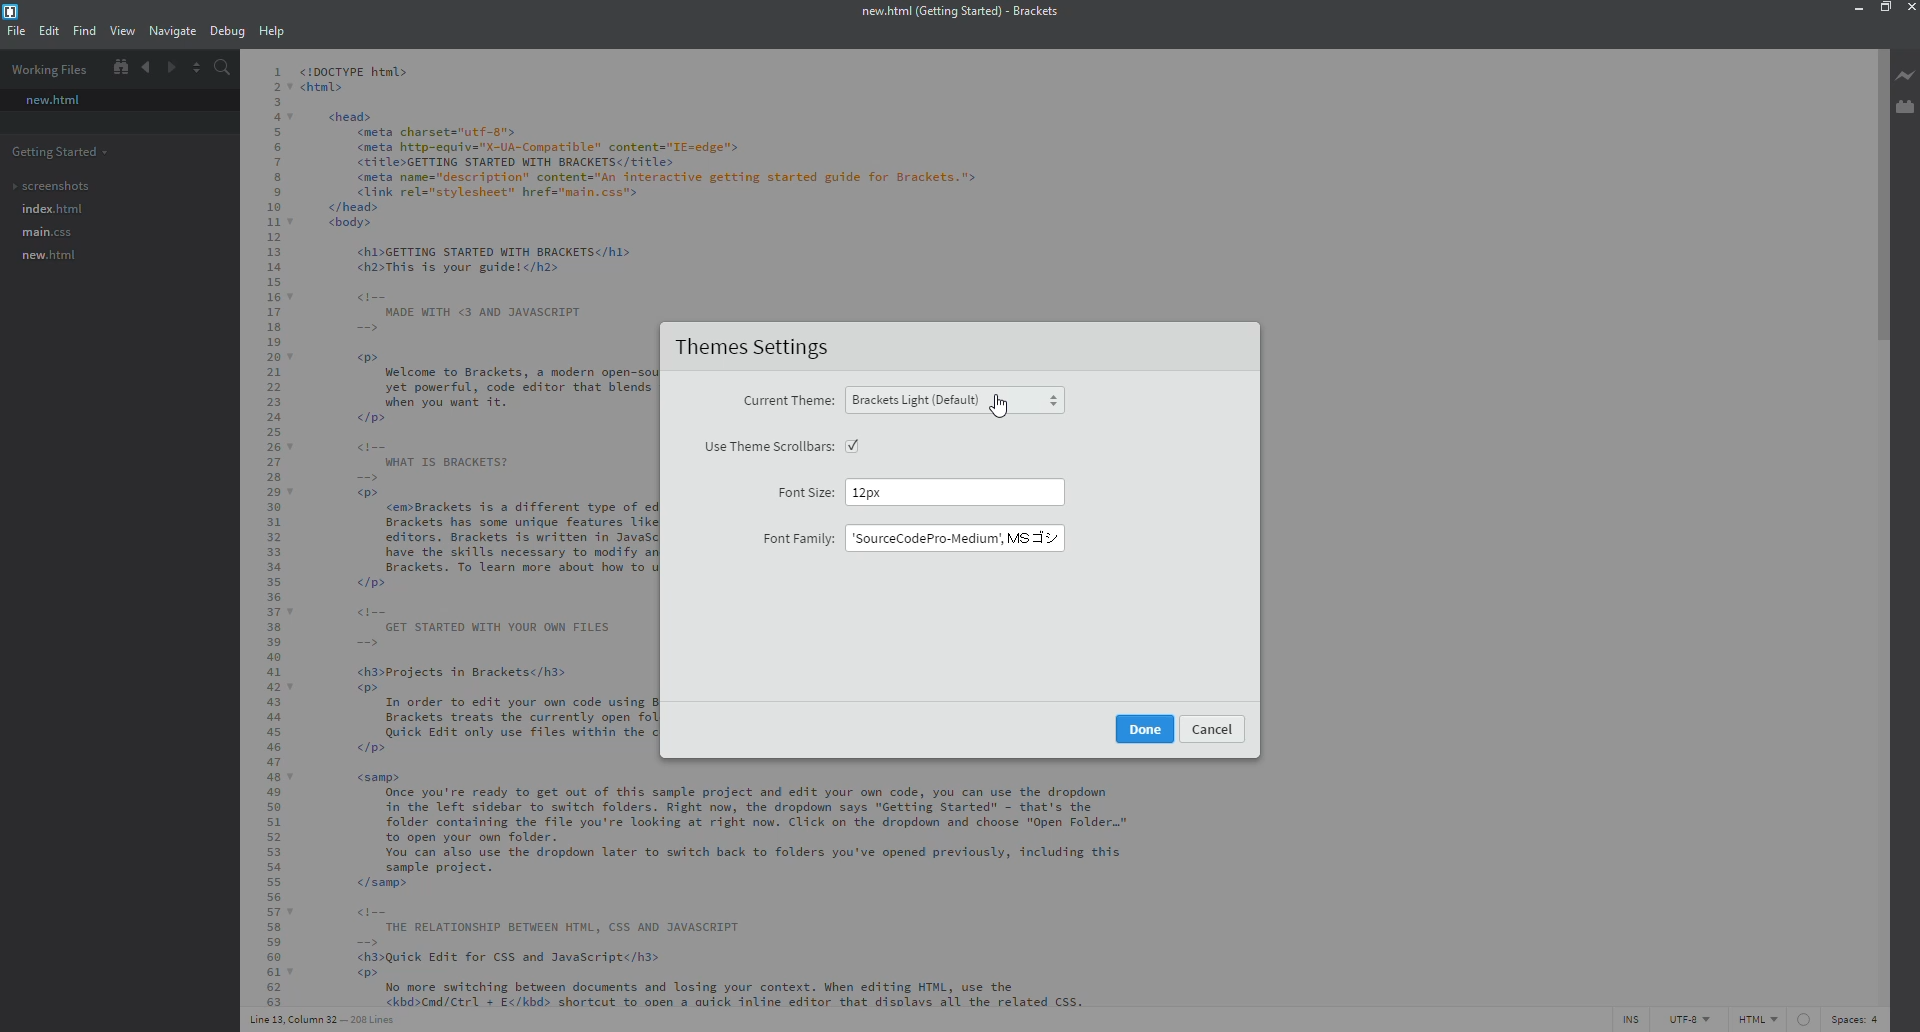 The width and height of the screenshot is (1920, 1032). Describe the element at coordinates (220, 68) in the screenshot. I see `search` at that location.